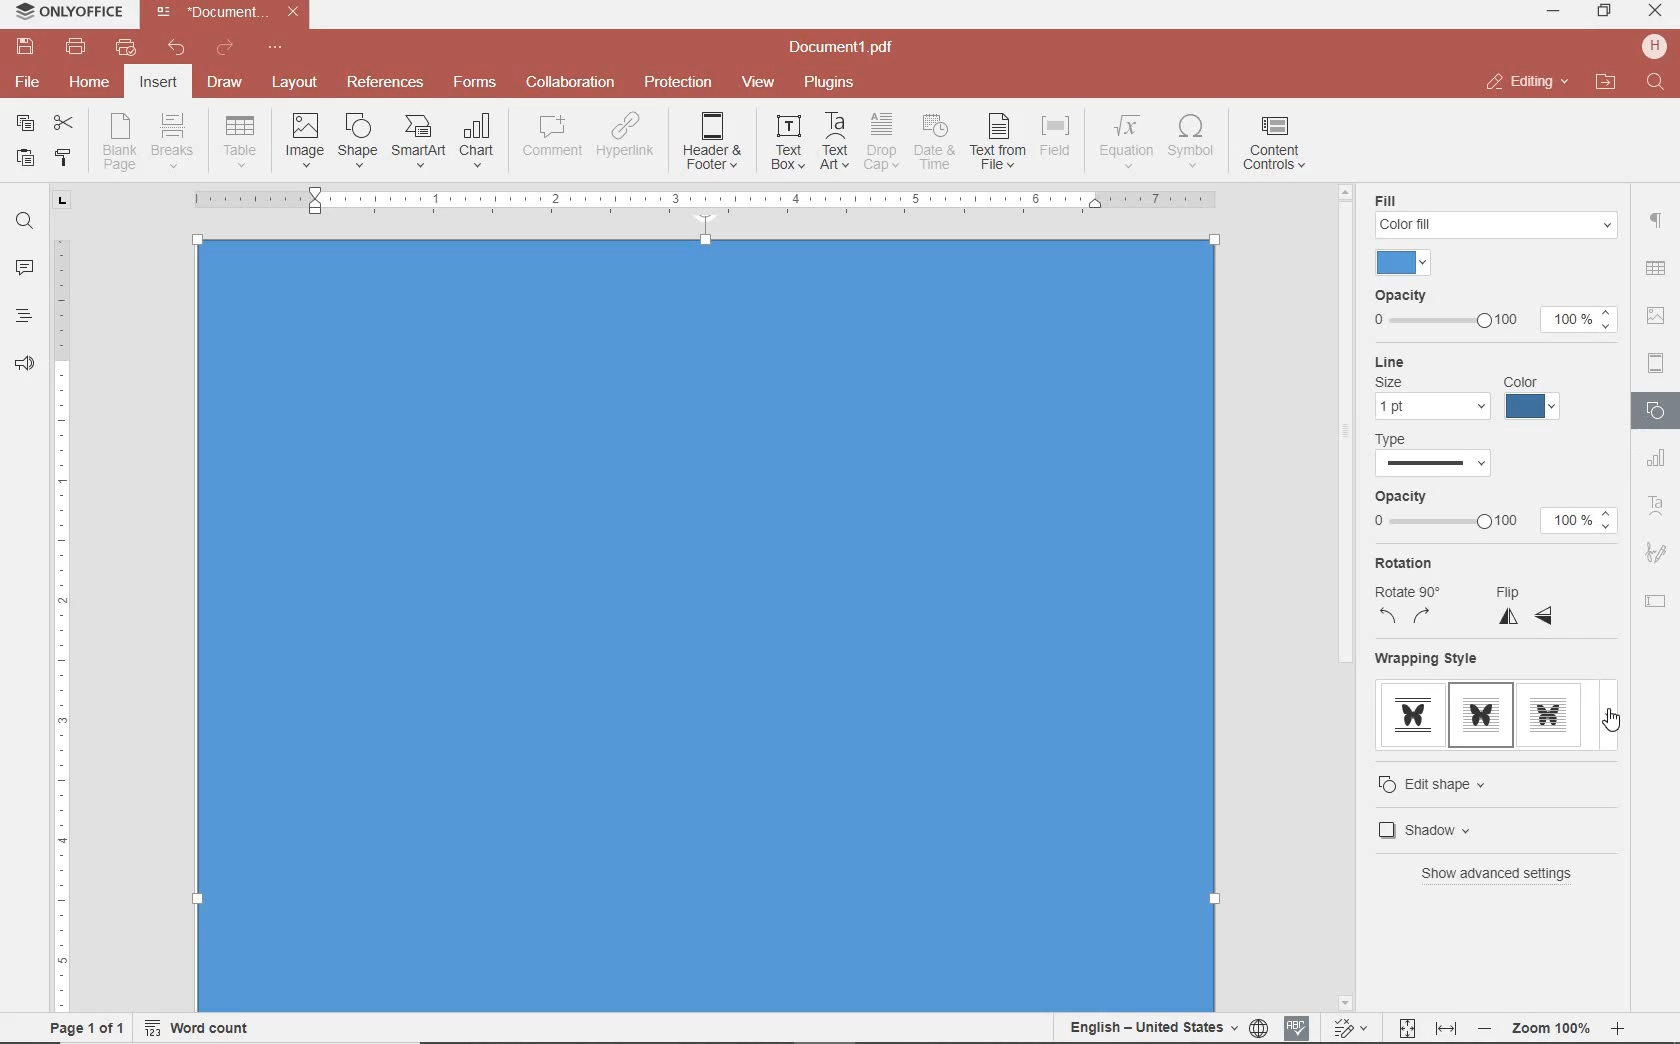 This screenshot has width=1680, height=1044. Describe the element at coordinates (1492, 516) in the screenshot. I see `OPACITY` at that location.